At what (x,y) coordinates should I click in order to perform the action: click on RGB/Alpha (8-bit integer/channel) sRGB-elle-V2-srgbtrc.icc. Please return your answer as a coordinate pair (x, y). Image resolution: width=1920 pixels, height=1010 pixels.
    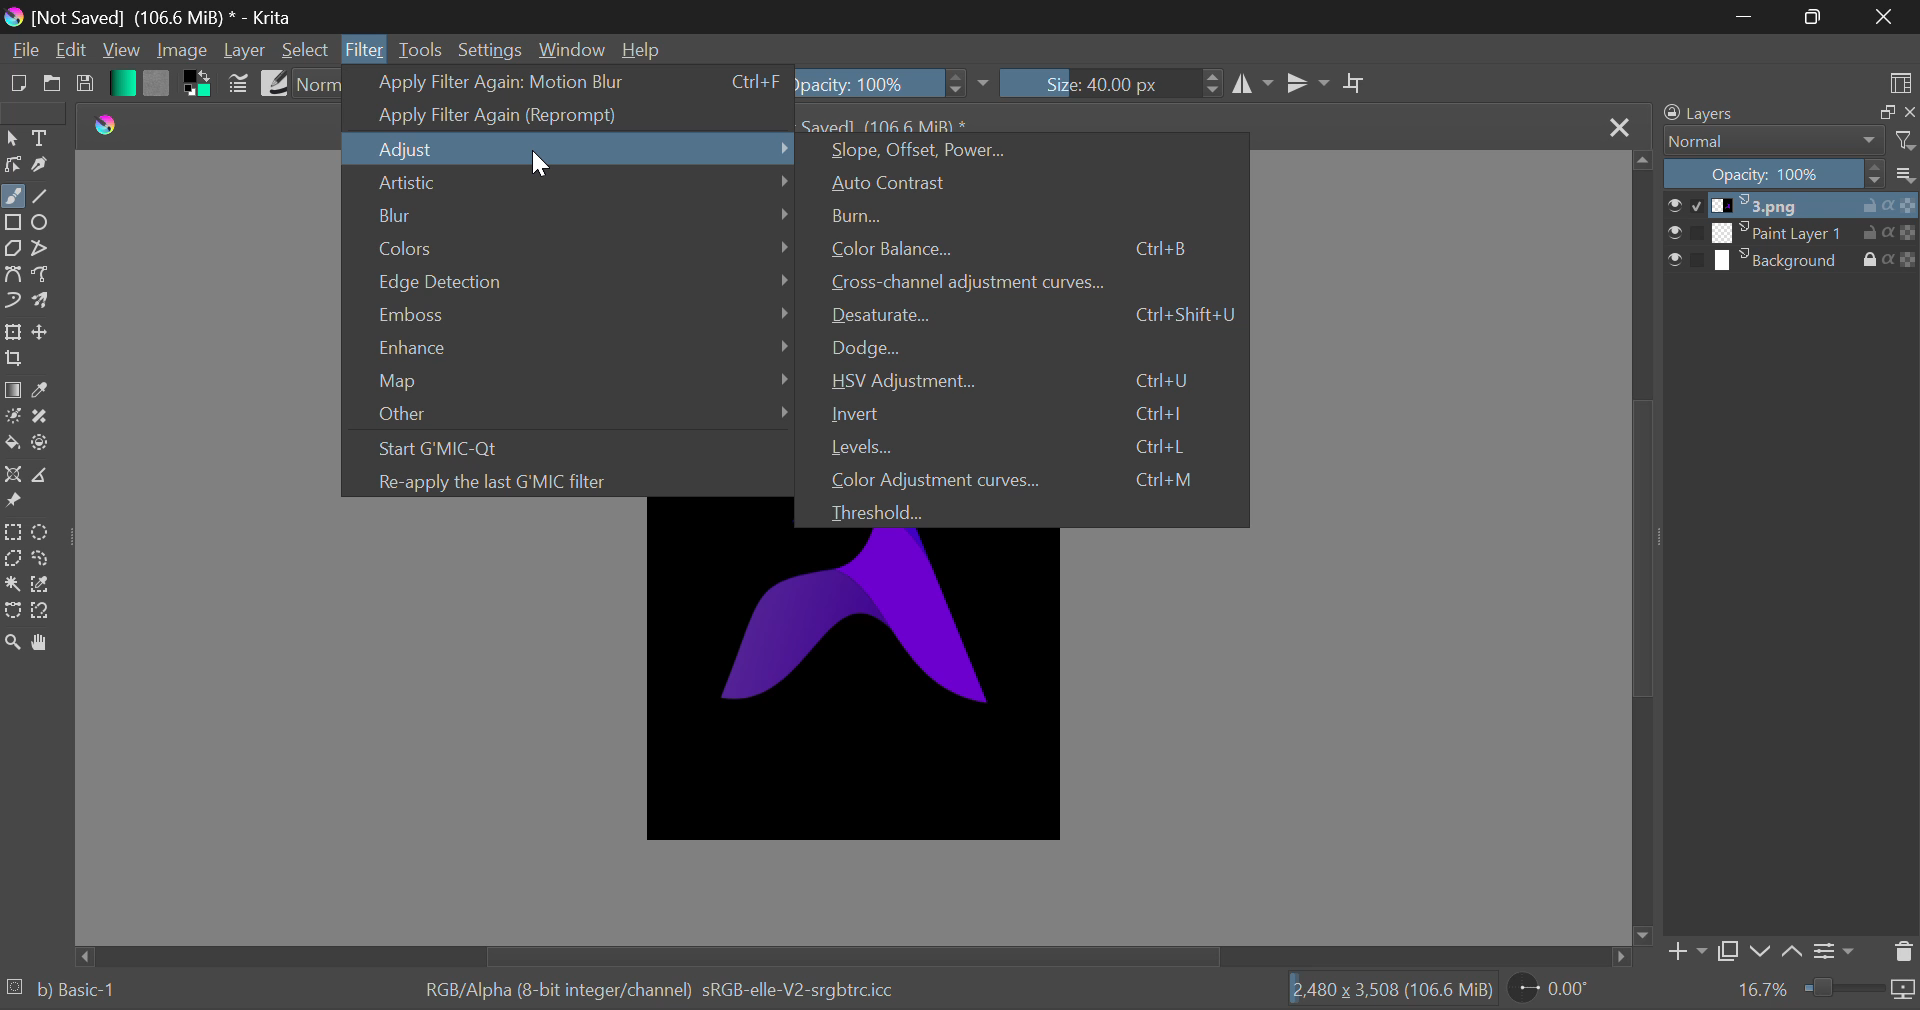
    Looking at the image, I should click on (675, 991).